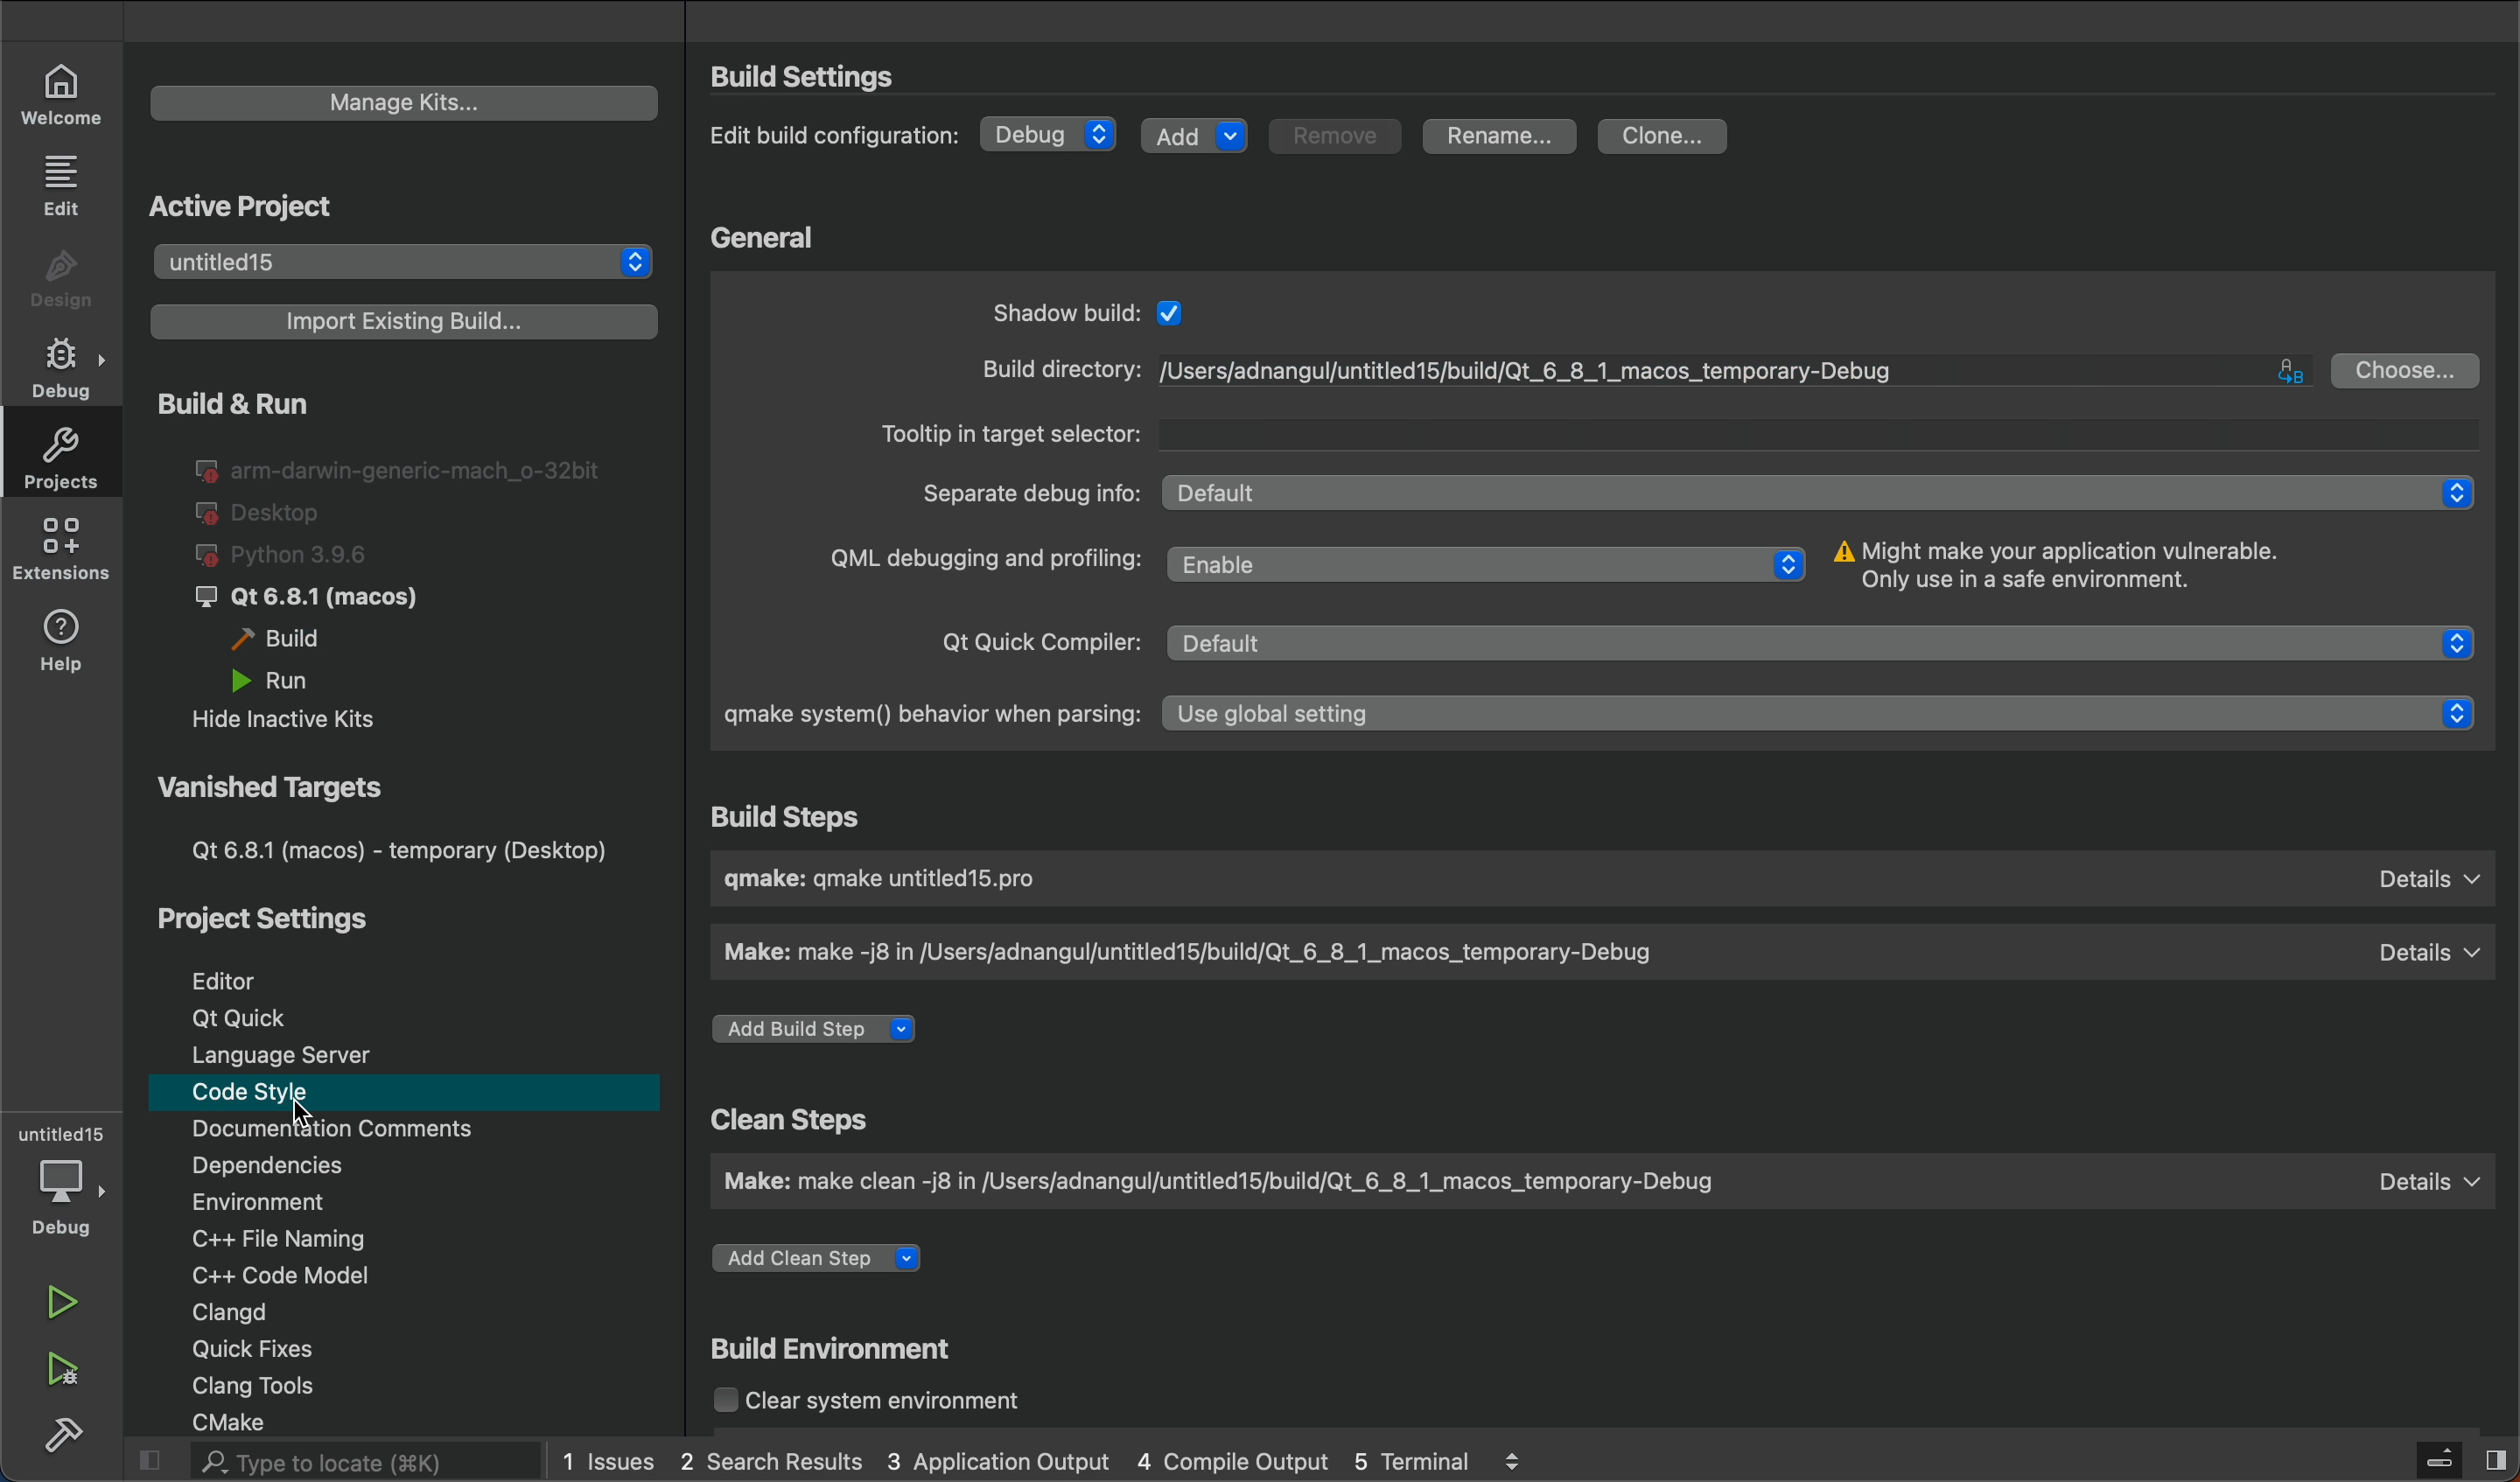  What do you see at coordinates (1618, 510) in the screenshot?
I see `general setting` at bounding box center [1618, 510].